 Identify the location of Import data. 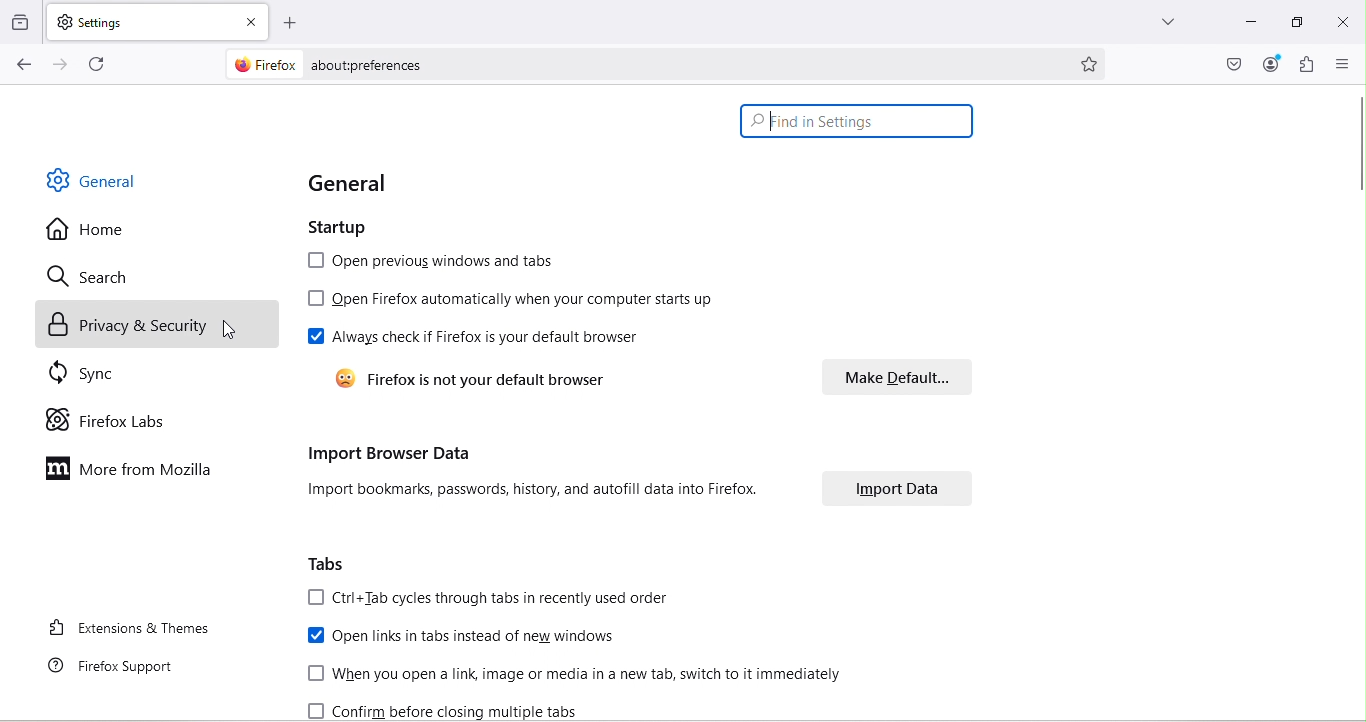
(889, 489).